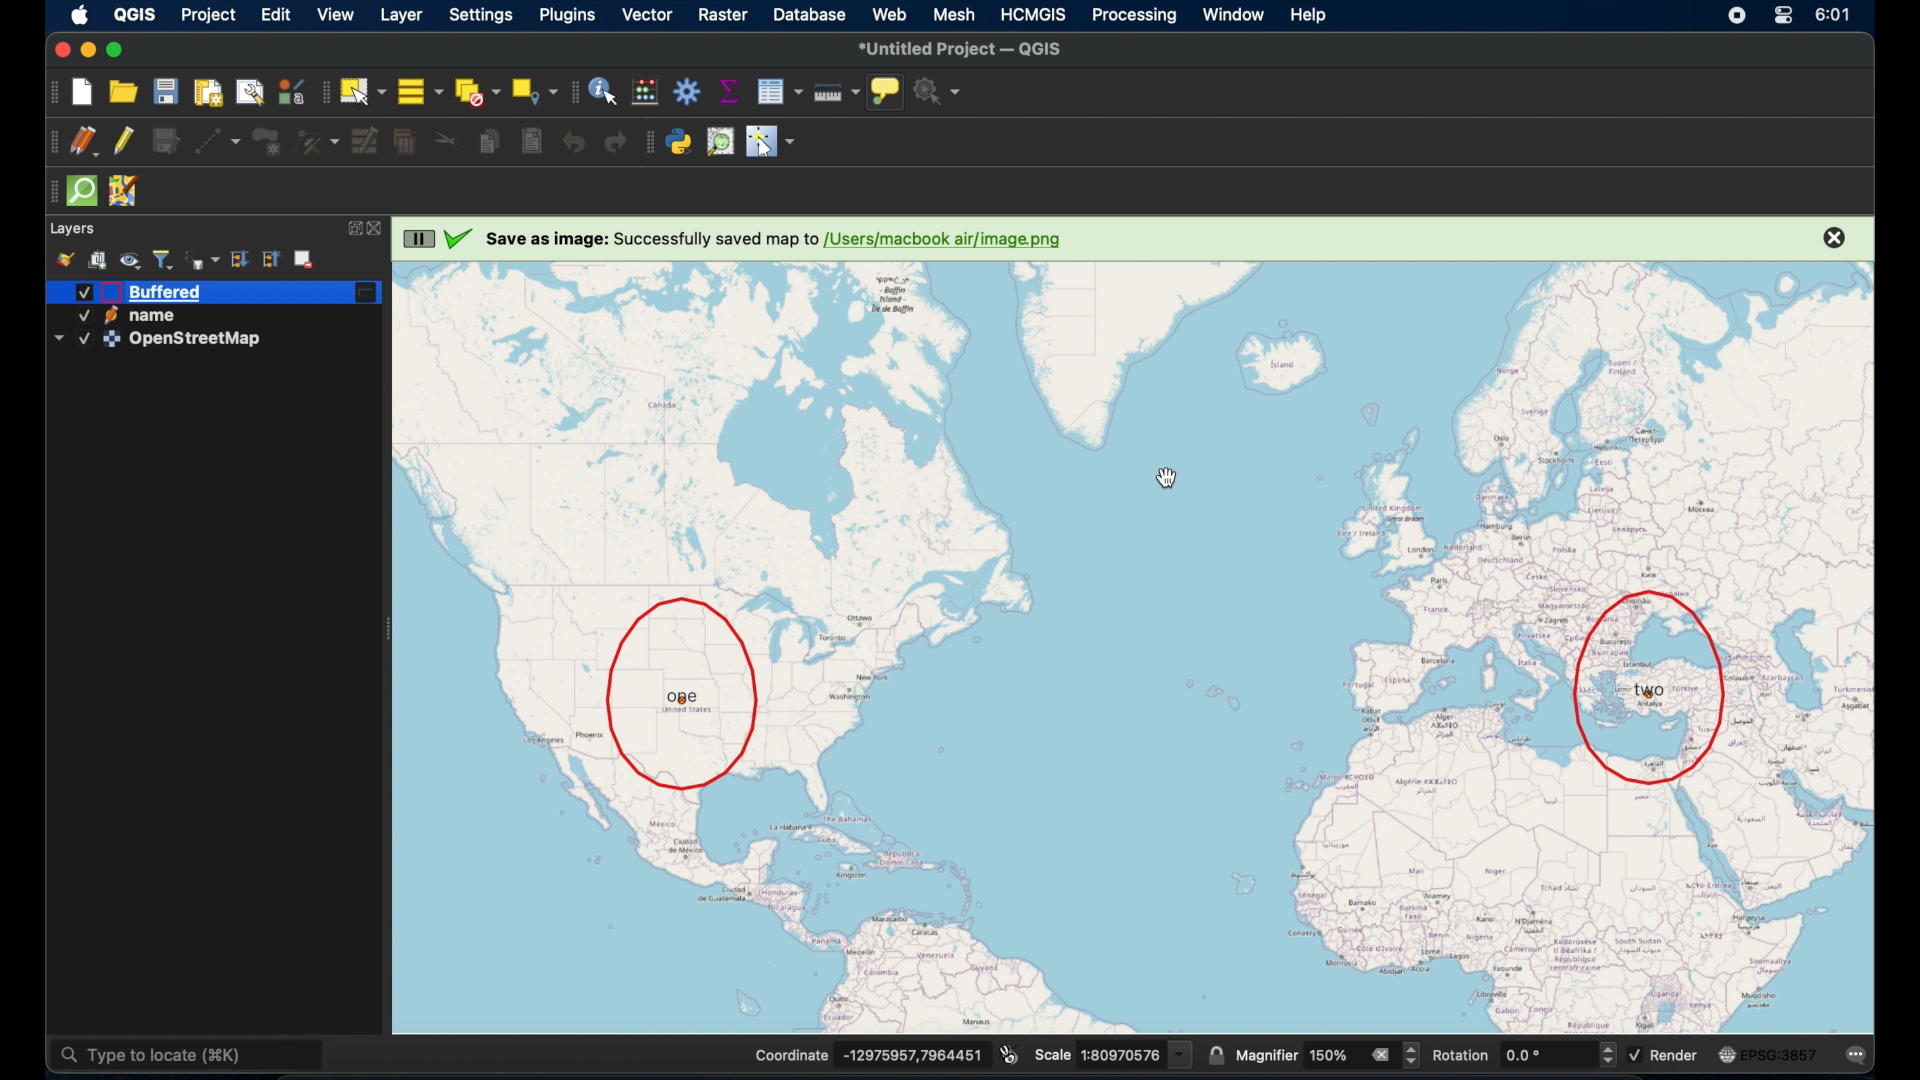 Image resolution: width=1920 pixels, height=1080 pixels. What do you see at coordinates (719, 142) in the screenshot?
I see `osm place search` at bounding box center [719, 142].